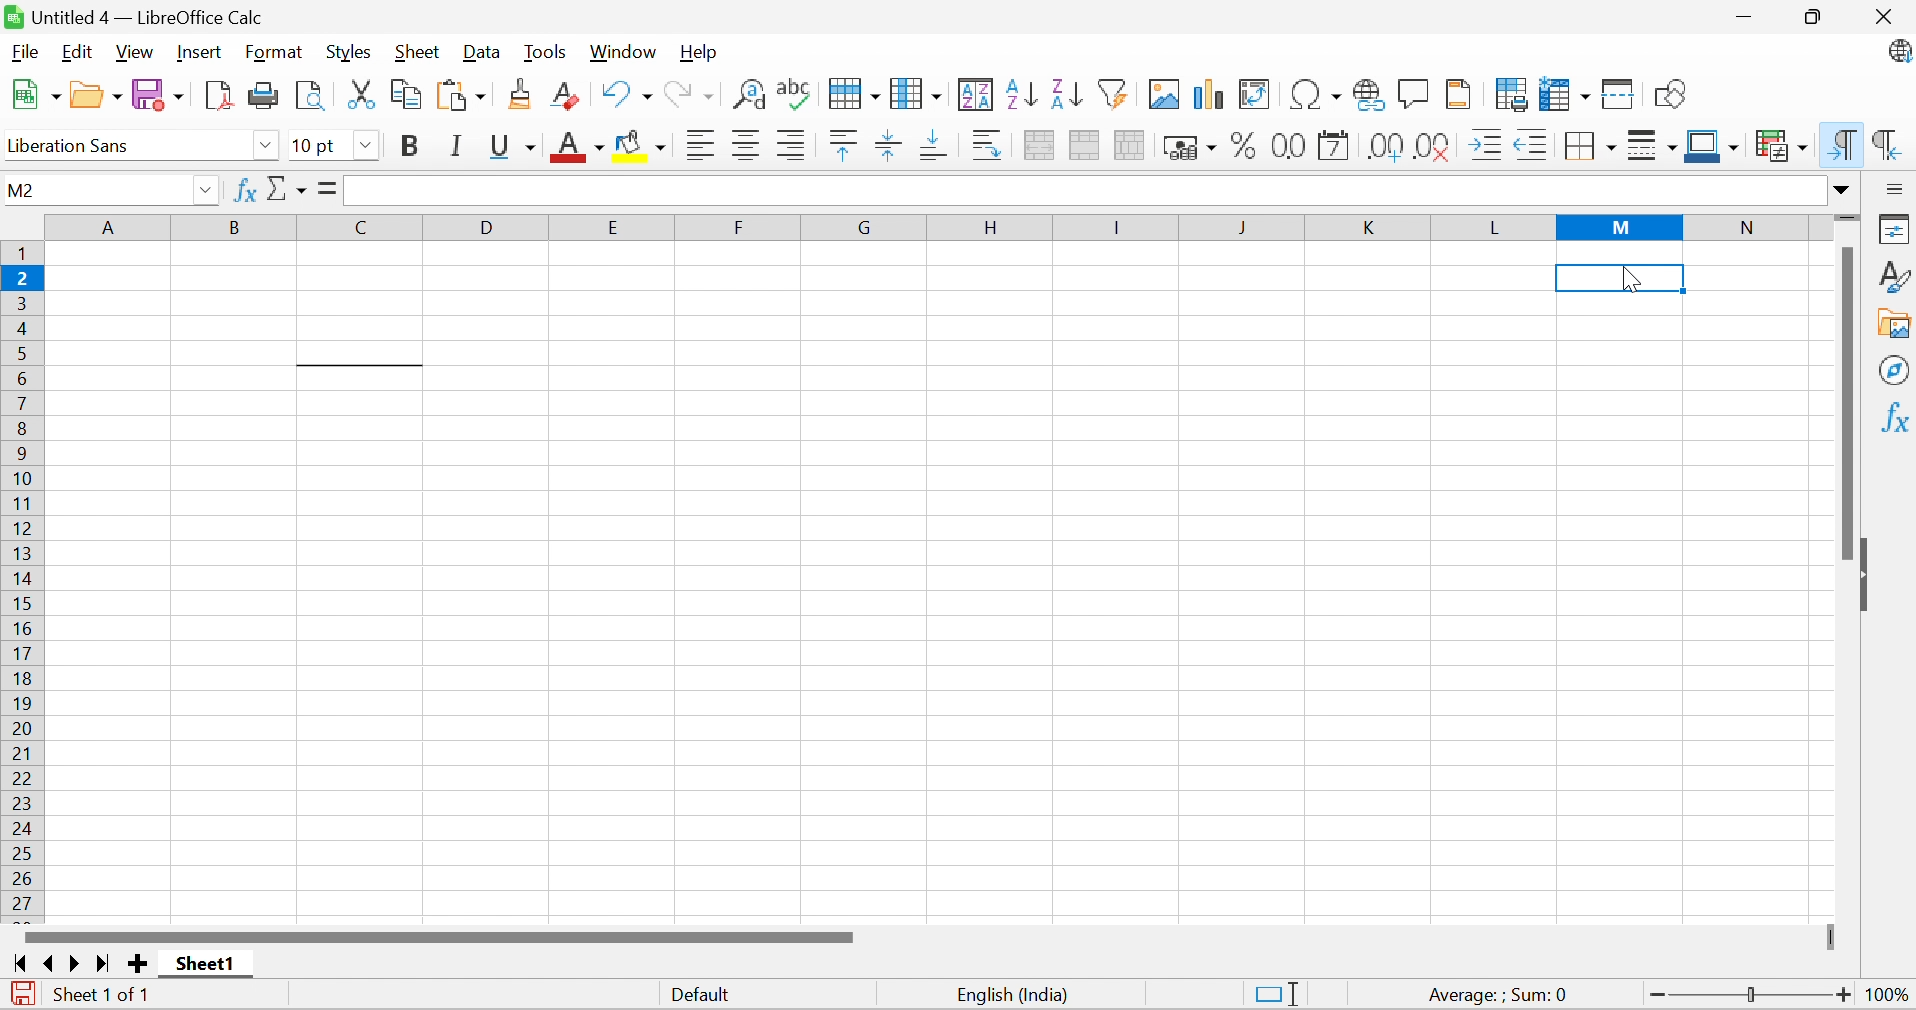 The height and width of the screenshot is (1010, 1916). What do you see at coordinates (989, 146) in the screenshot?
I see `Wrap text` at bounding box center [989, 146].